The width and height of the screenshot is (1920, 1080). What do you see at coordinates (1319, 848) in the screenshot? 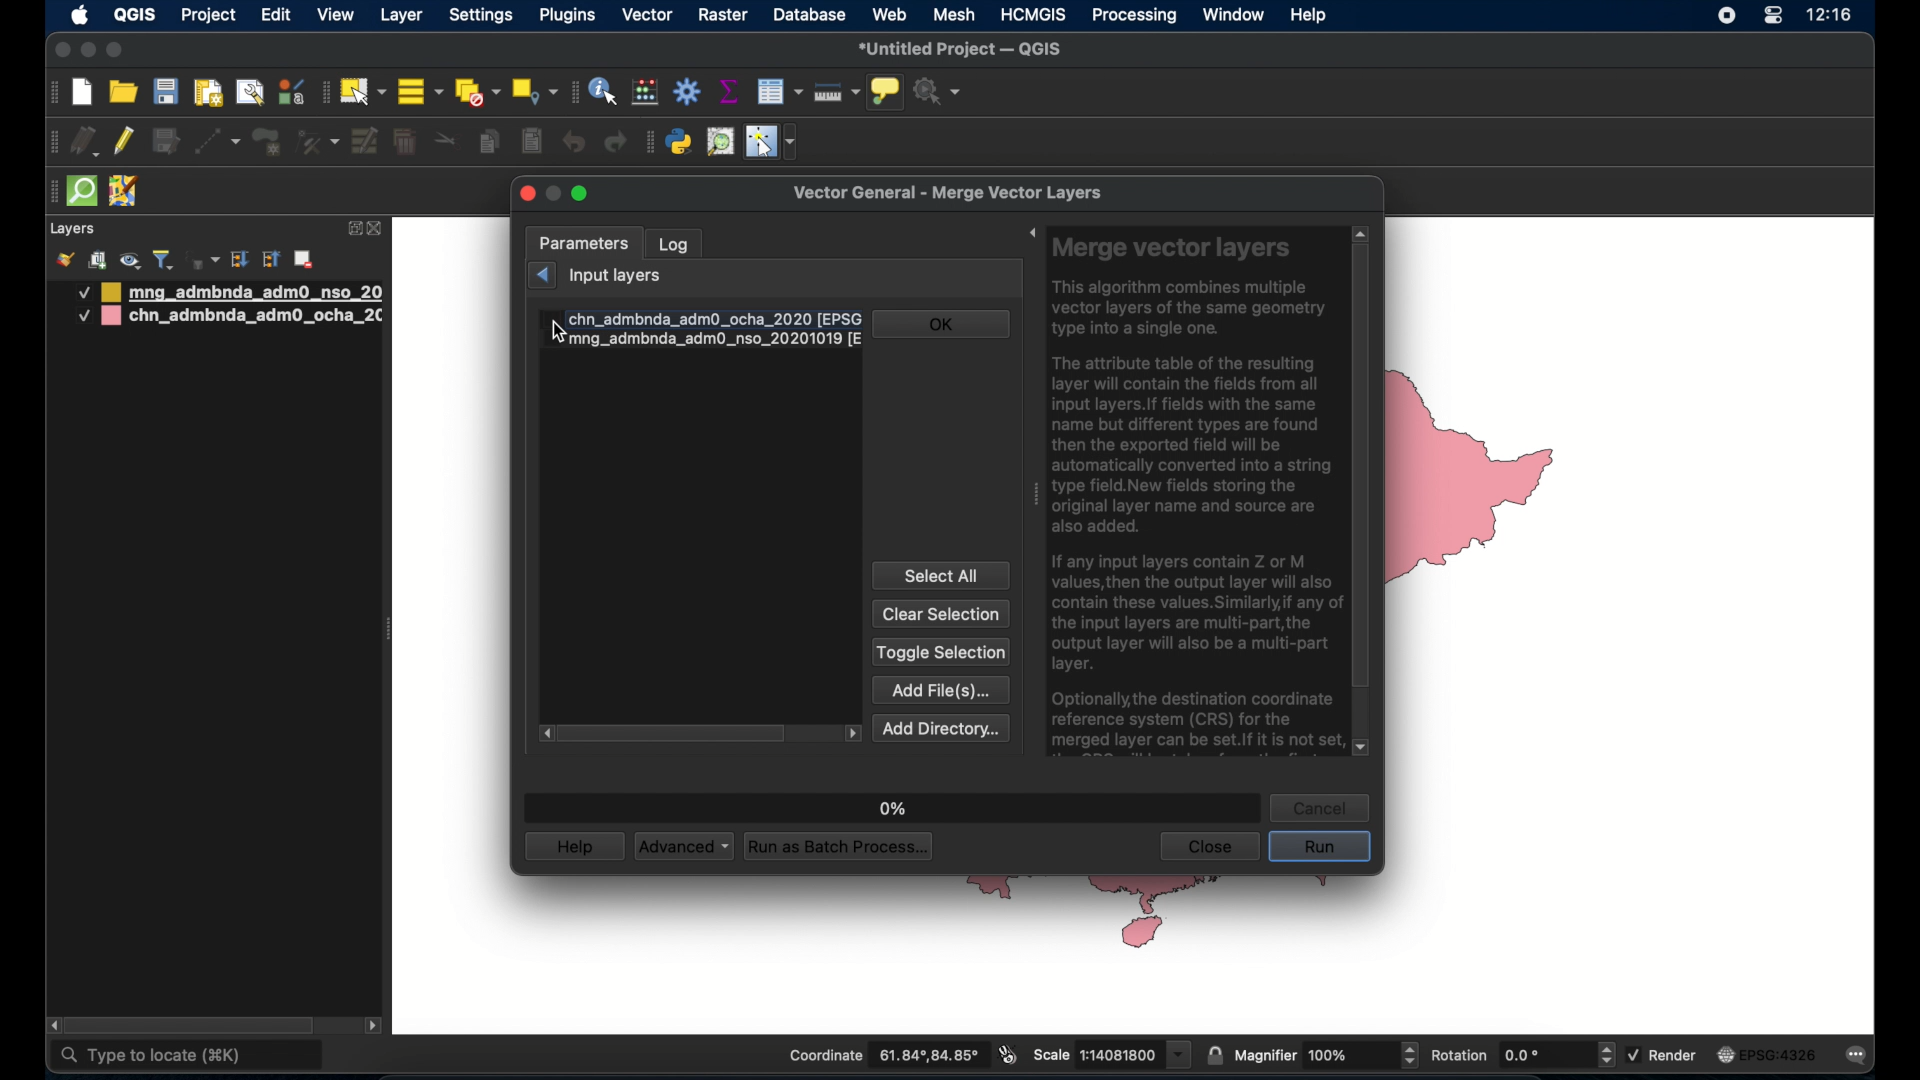
I see `run` at bounding box center [1319, 848].